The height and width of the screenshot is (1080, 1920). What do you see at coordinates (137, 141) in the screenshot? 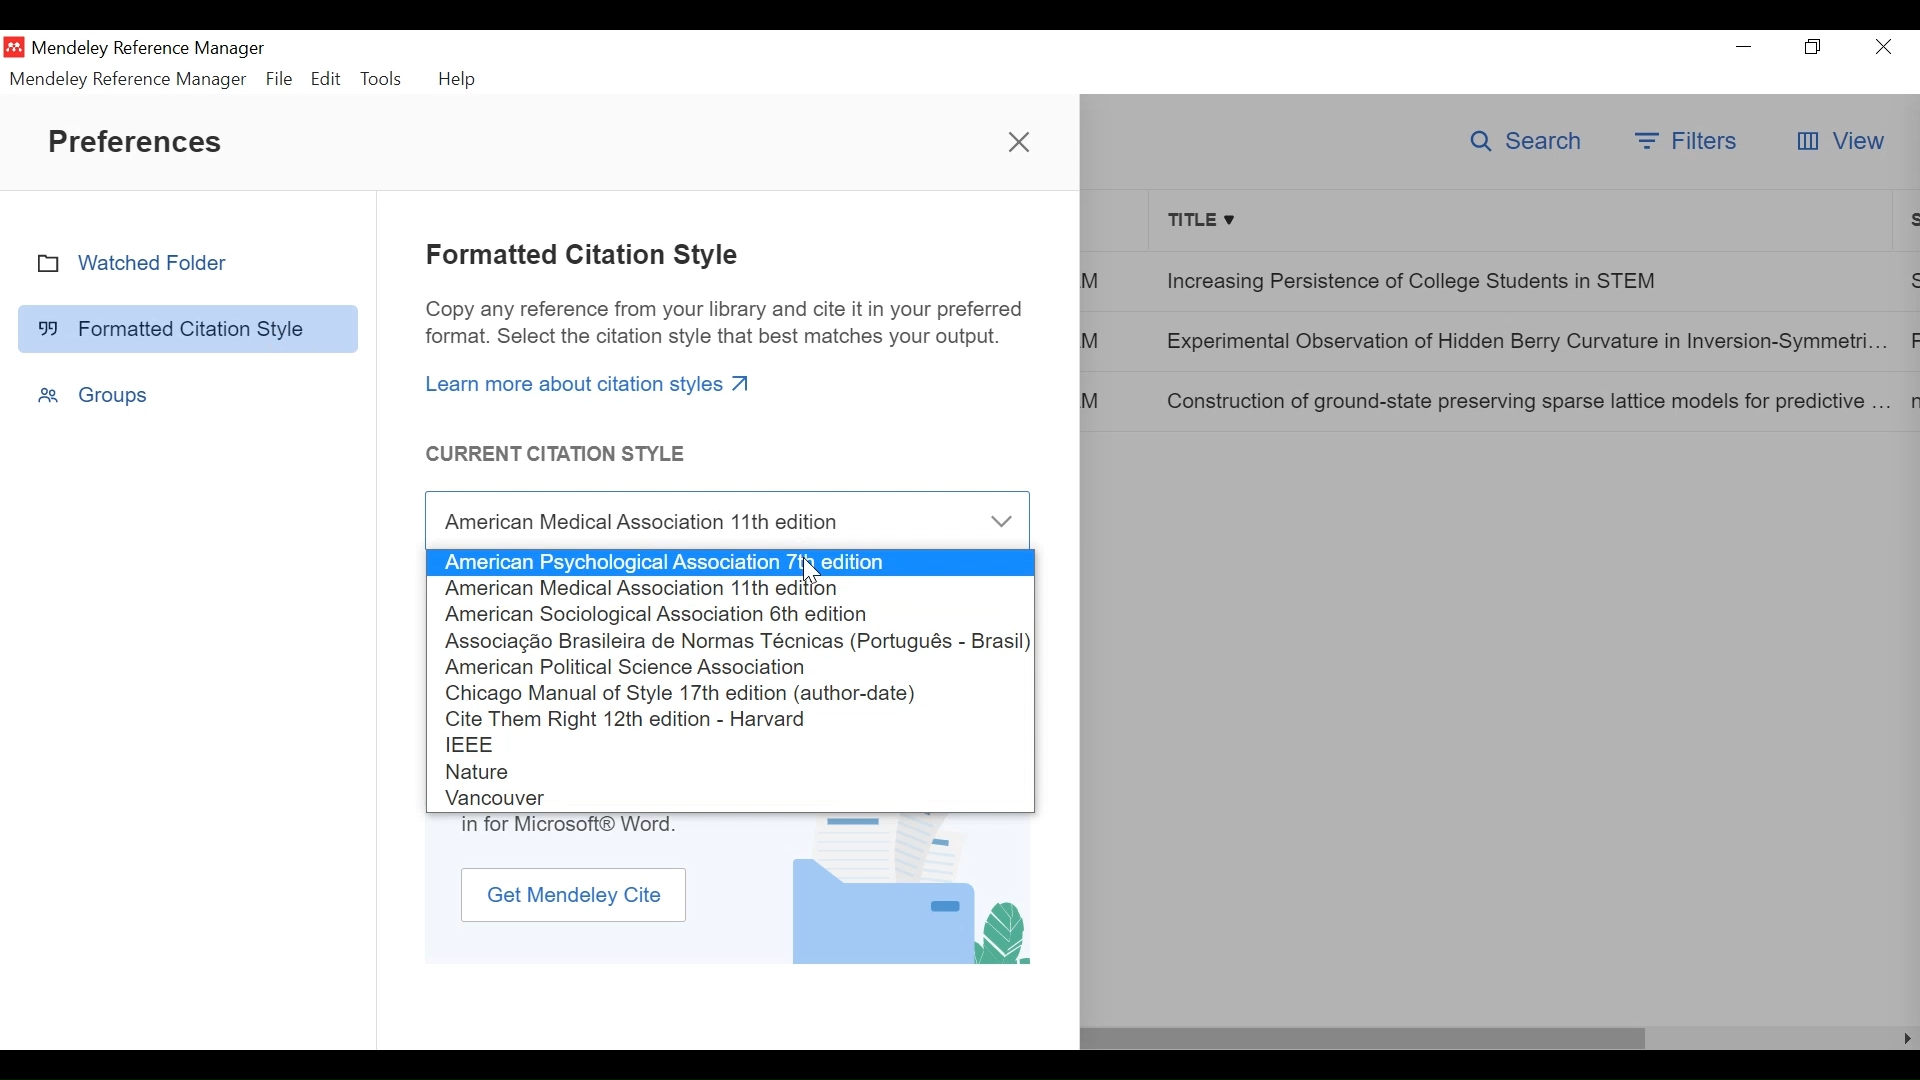
I see `Preferences` at bounding box center [137, 141].